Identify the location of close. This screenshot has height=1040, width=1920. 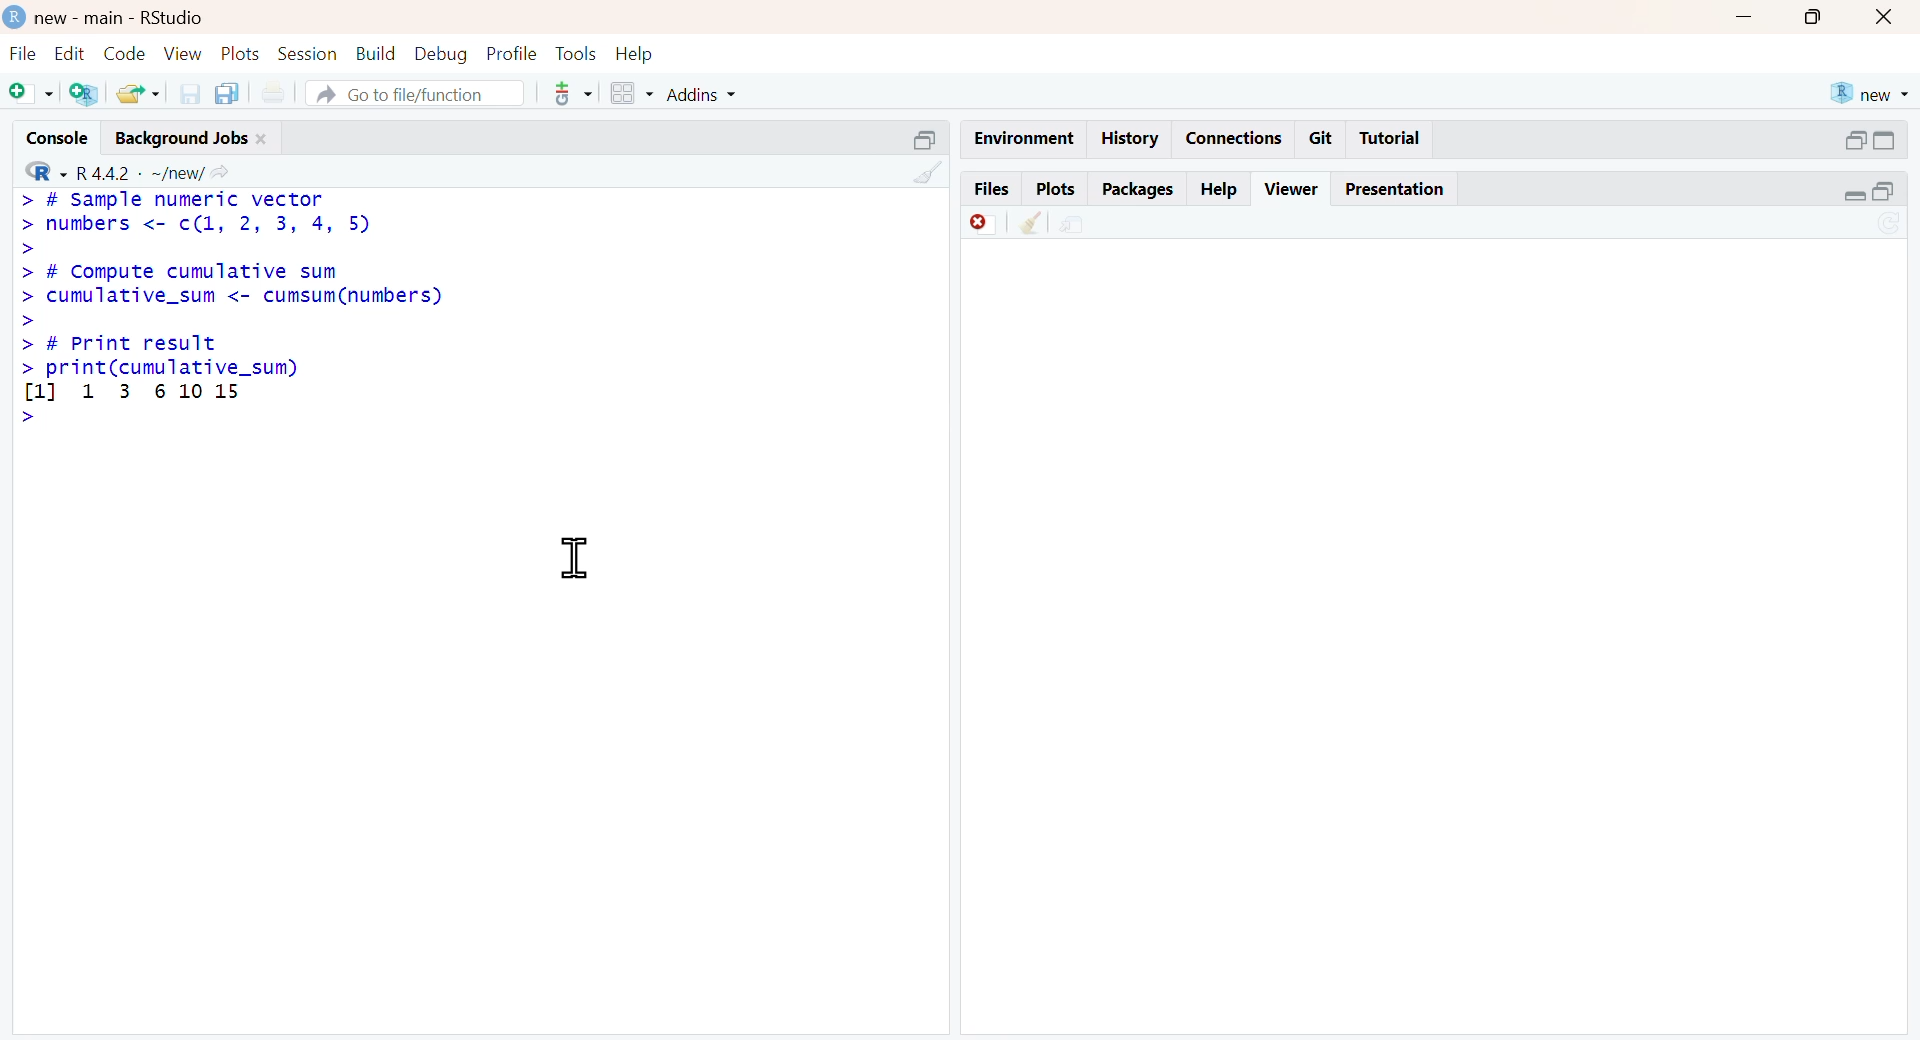
(1886, 18).